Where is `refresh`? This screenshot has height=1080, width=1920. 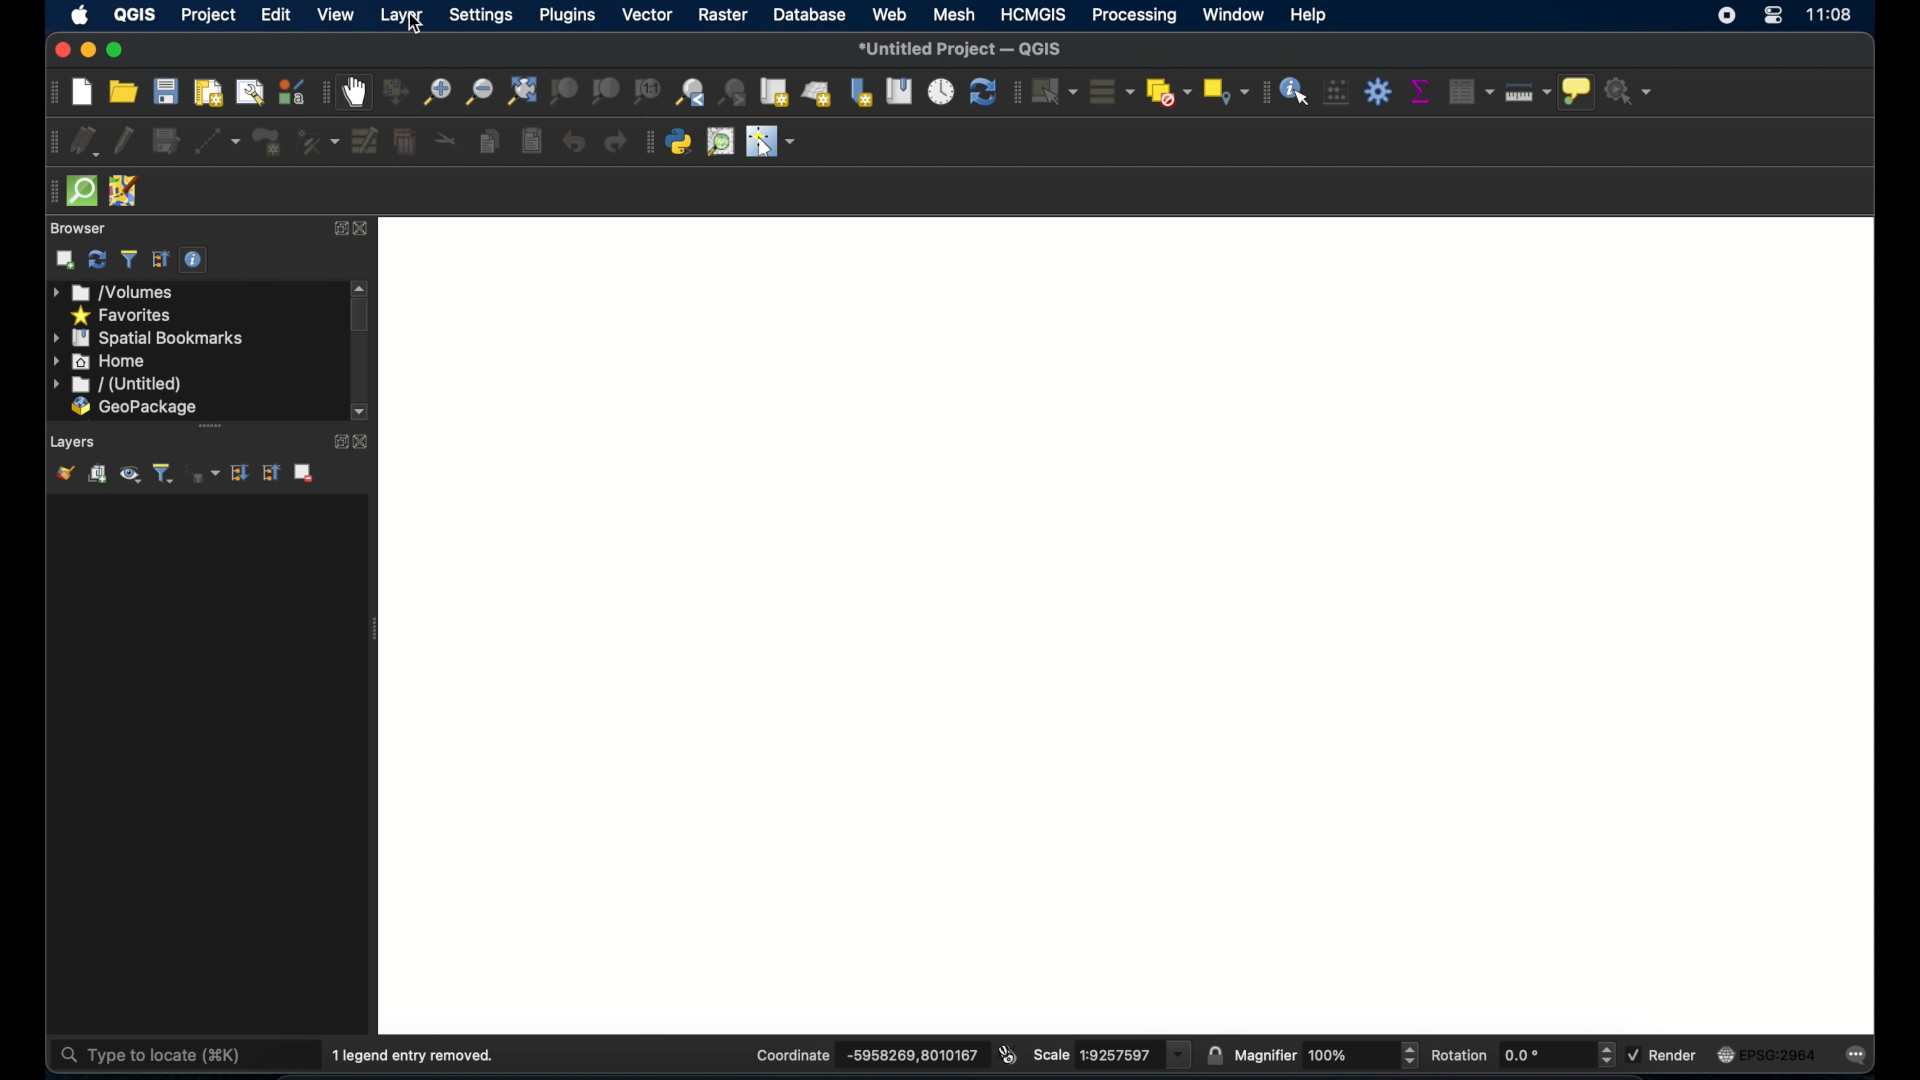 refresh is located at coordinates (97, 260).